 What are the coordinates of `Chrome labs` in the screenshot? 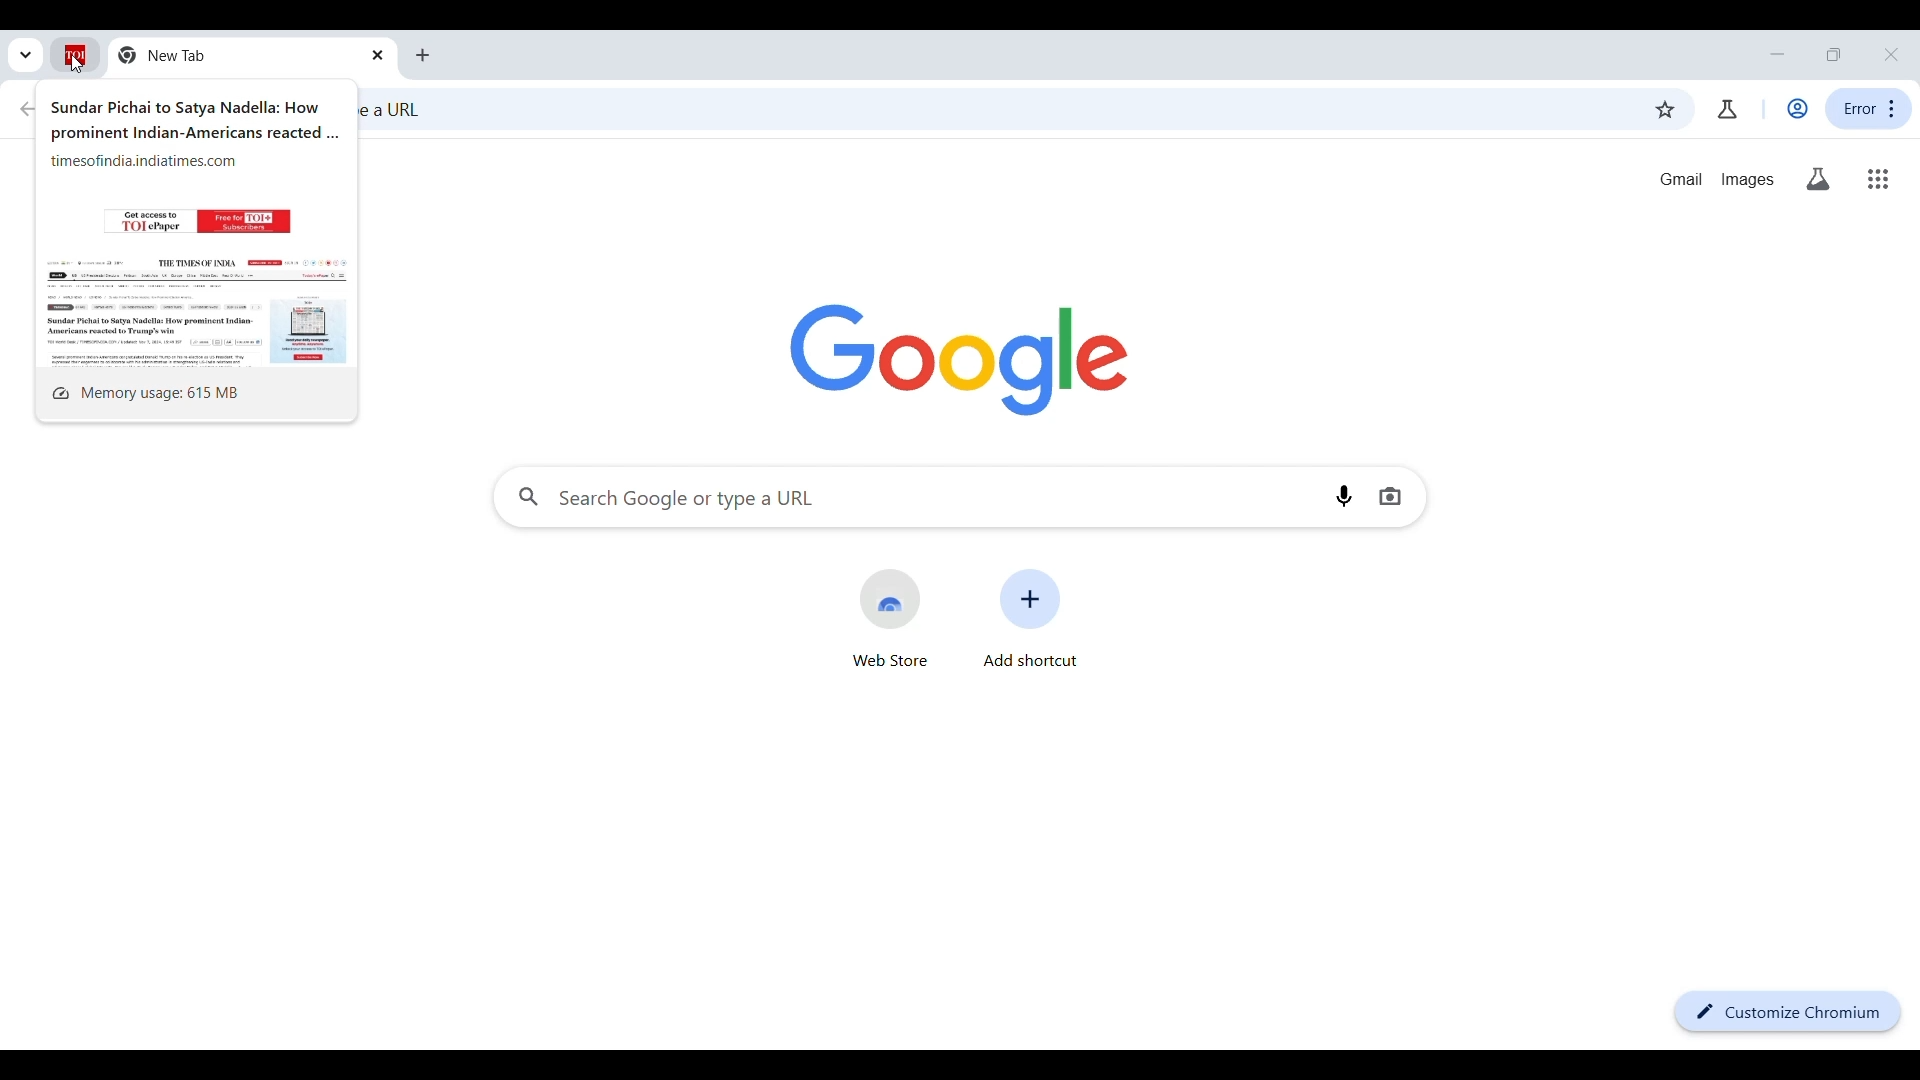 It's located at (1727, 109).